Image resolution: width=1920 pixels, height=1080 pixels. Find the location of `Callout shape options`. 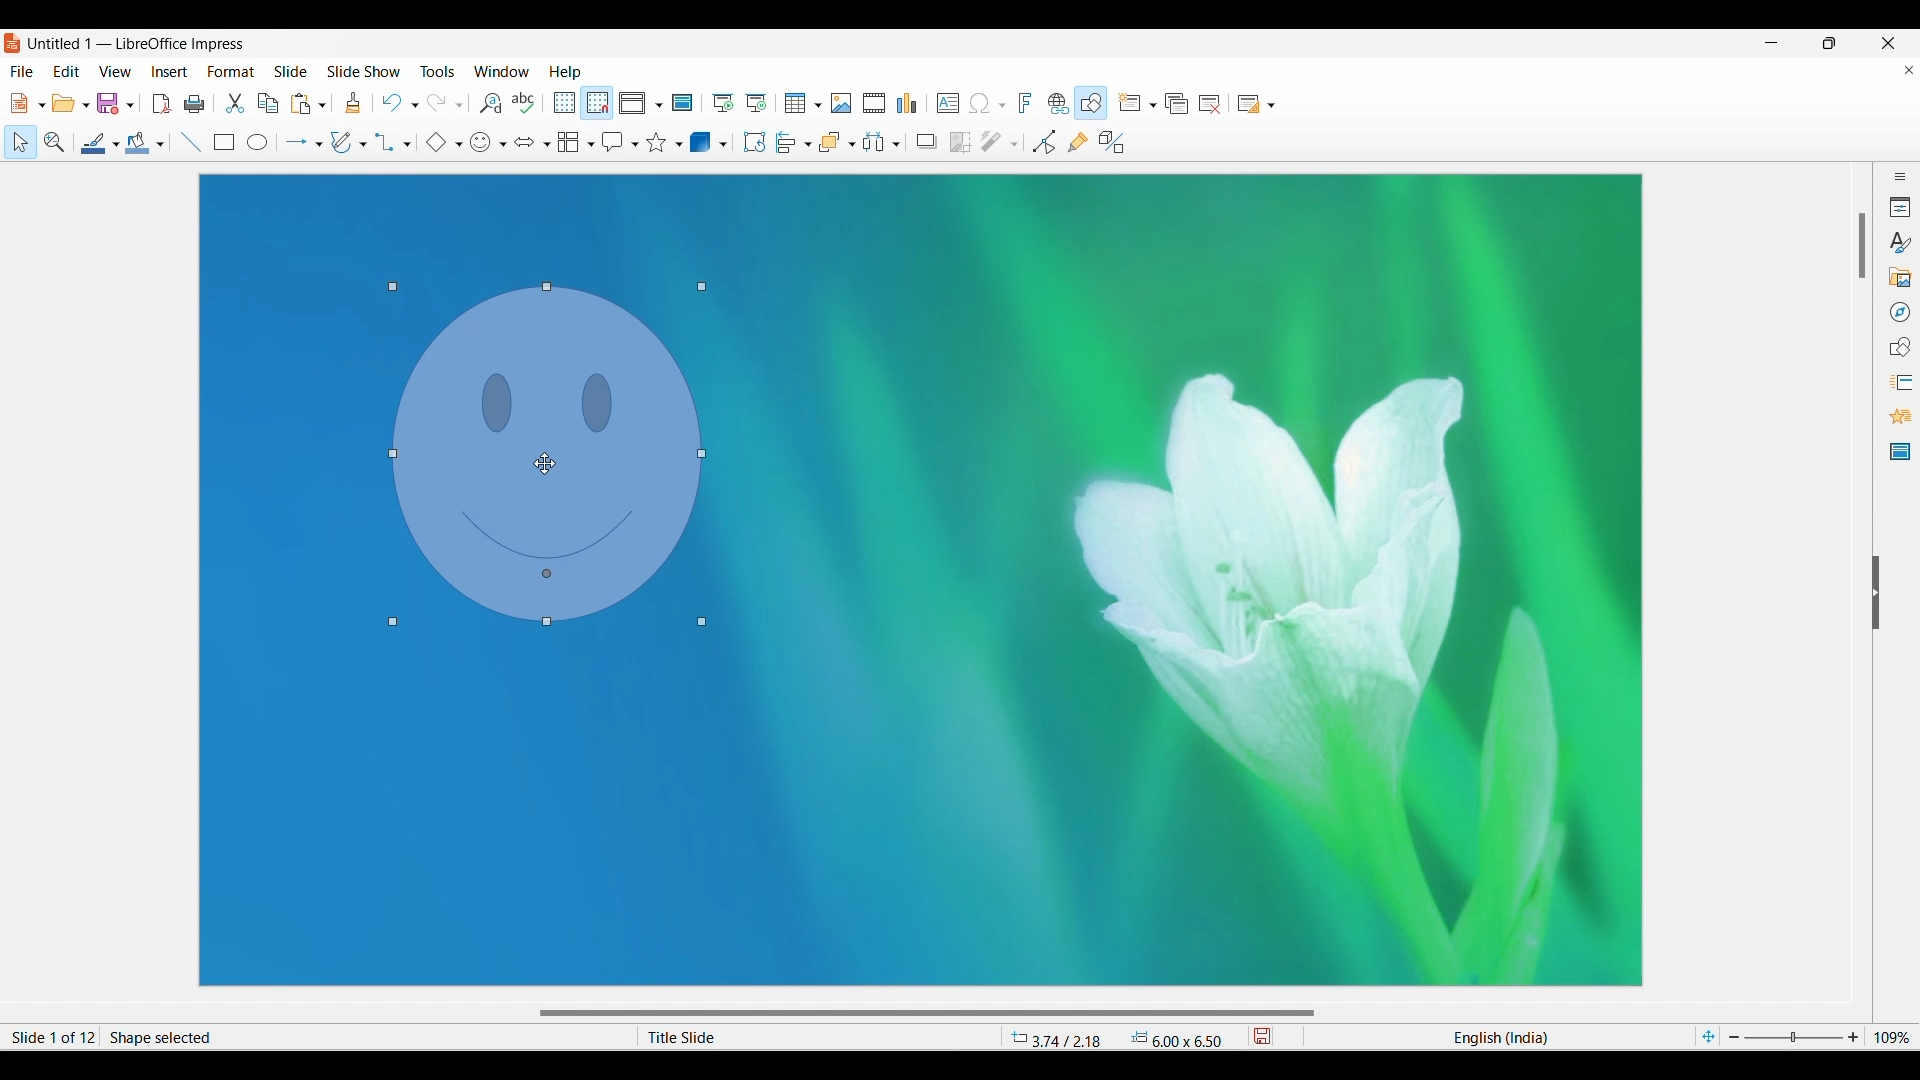

Callout shape options is located at coordinates (635, 145).